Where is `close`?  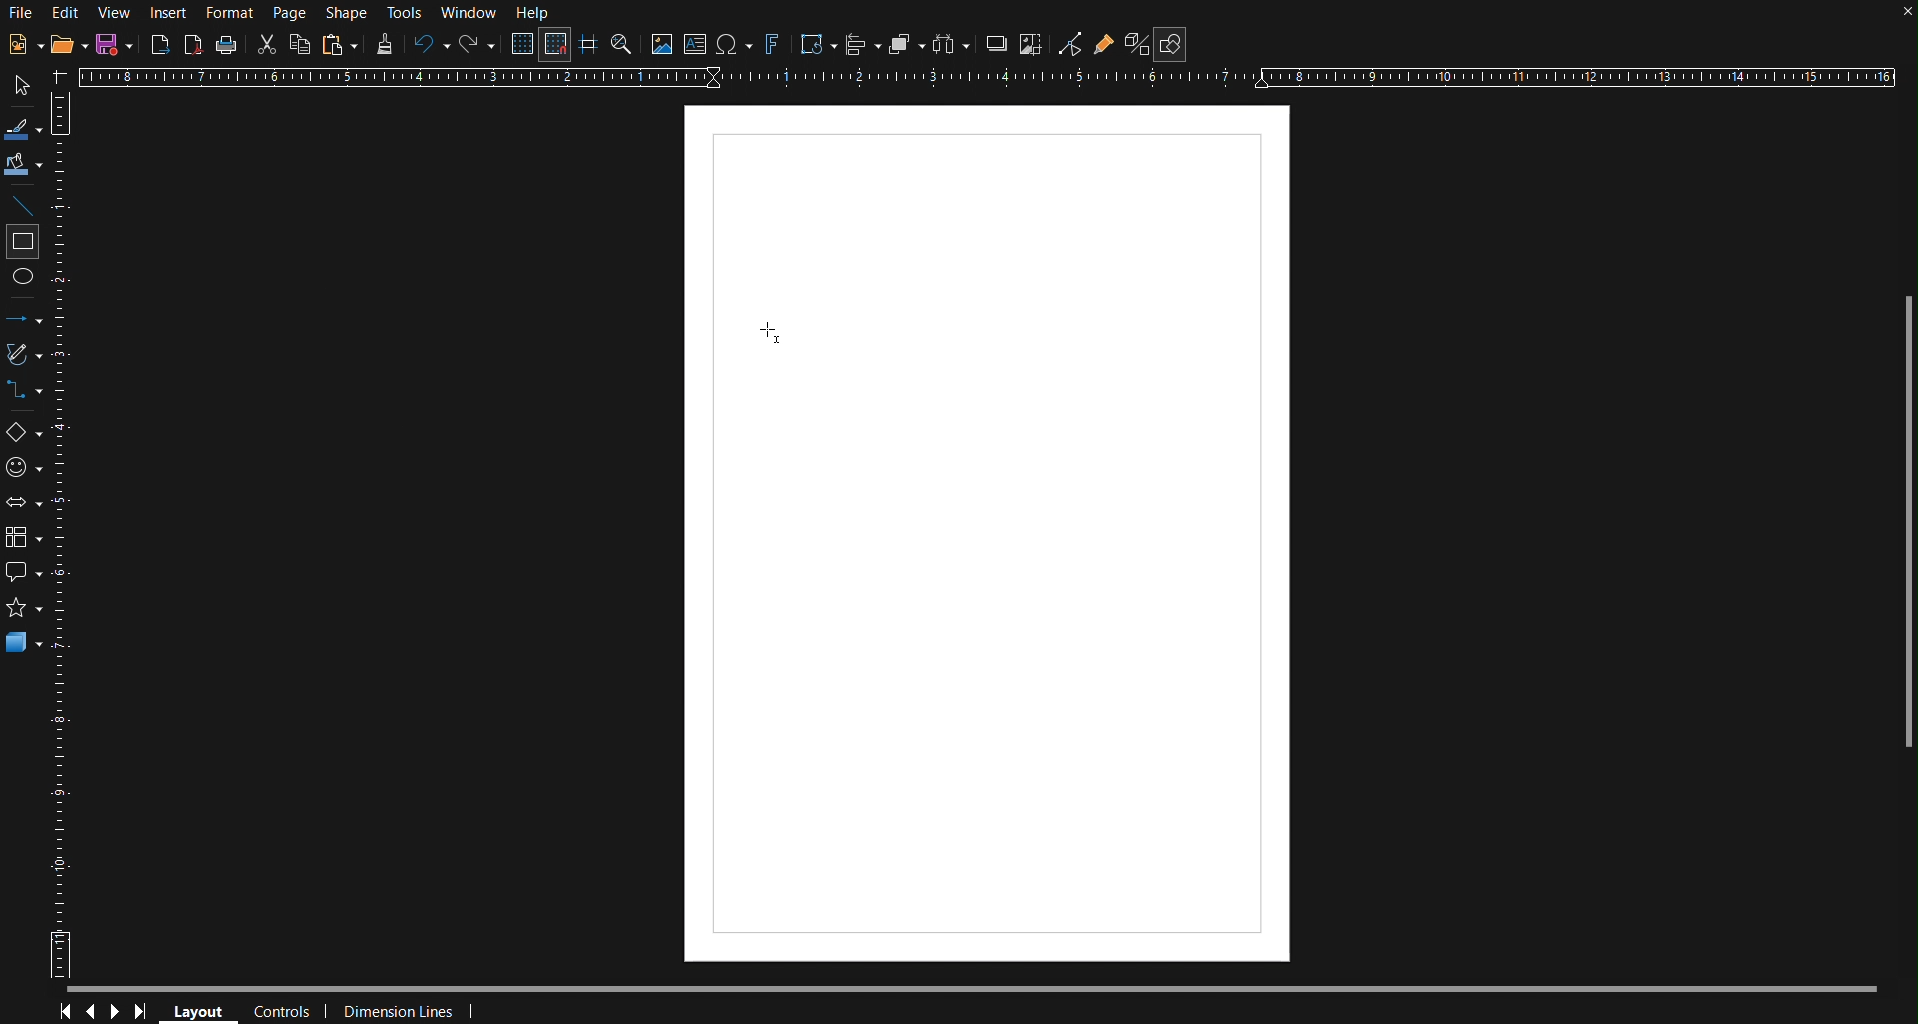
close is located at coordinates (1904, 16).